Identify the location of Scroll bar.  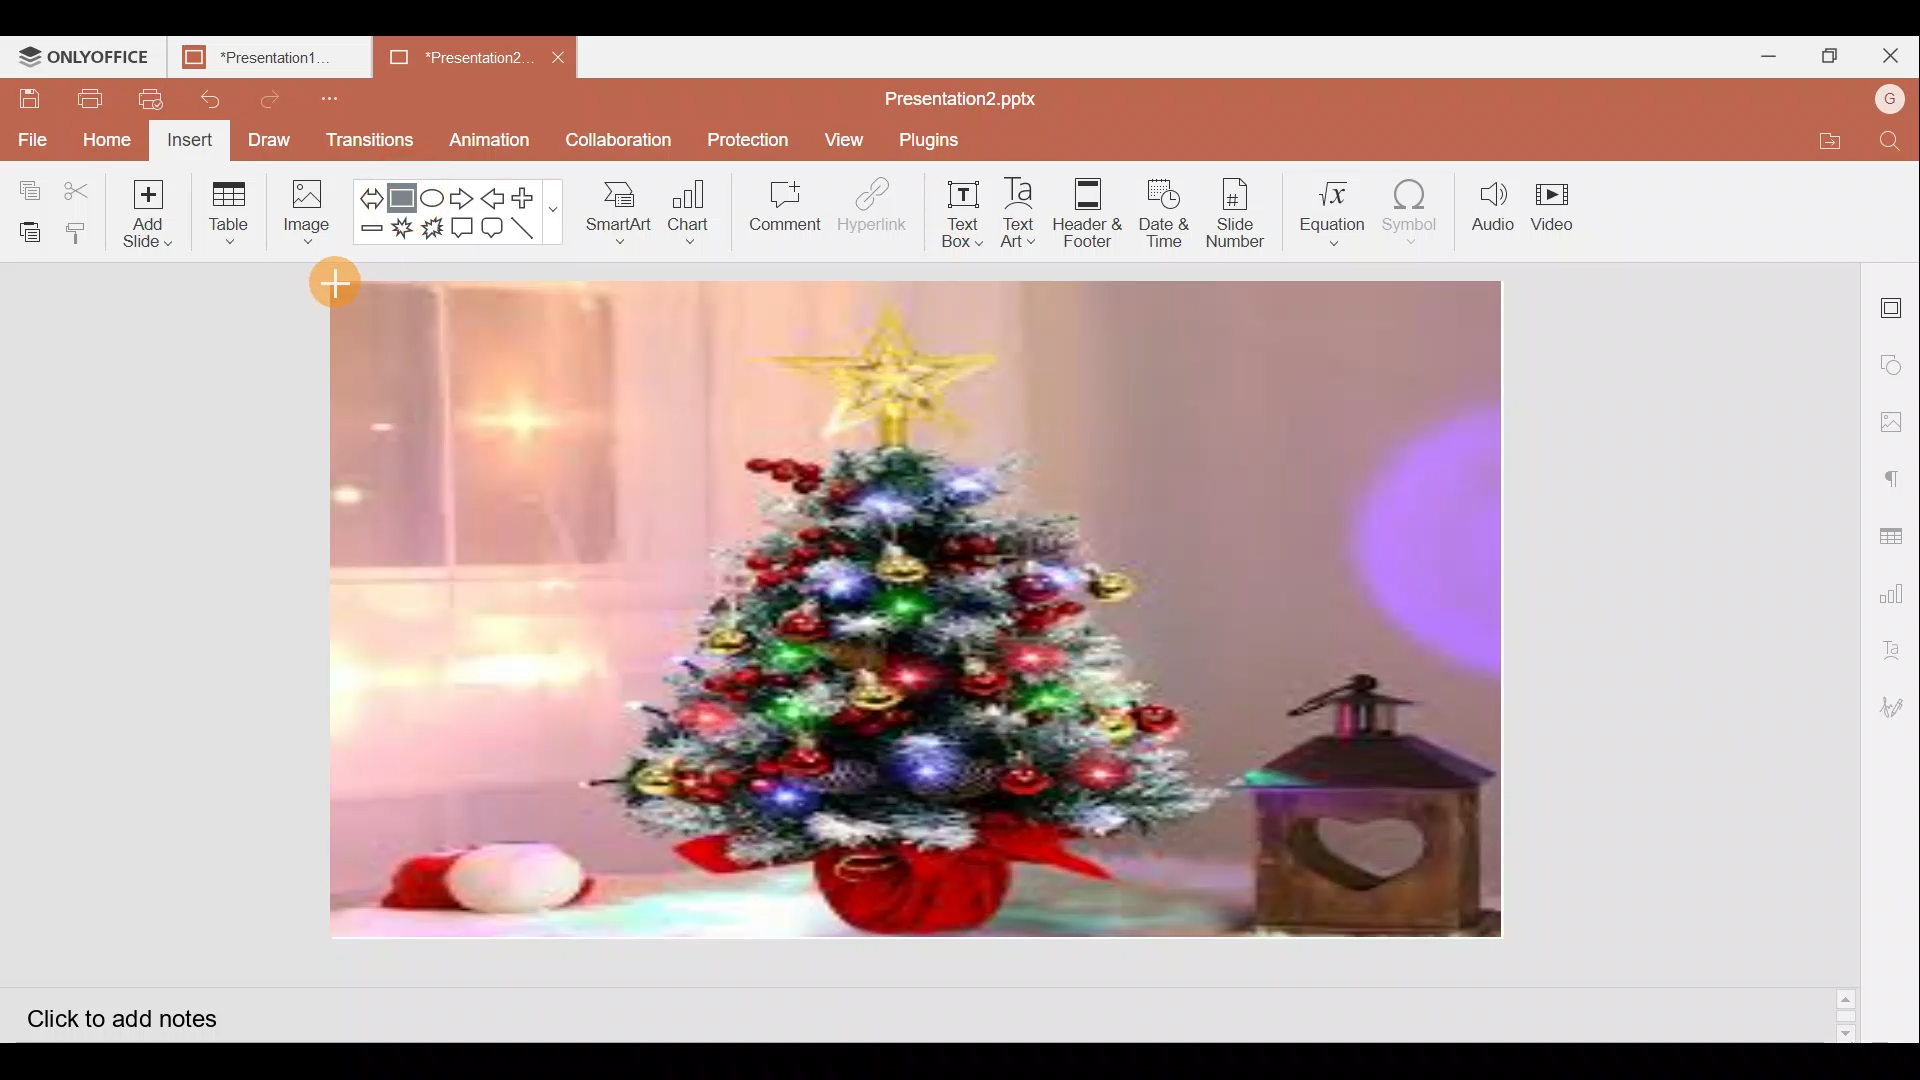
(1848, 651).